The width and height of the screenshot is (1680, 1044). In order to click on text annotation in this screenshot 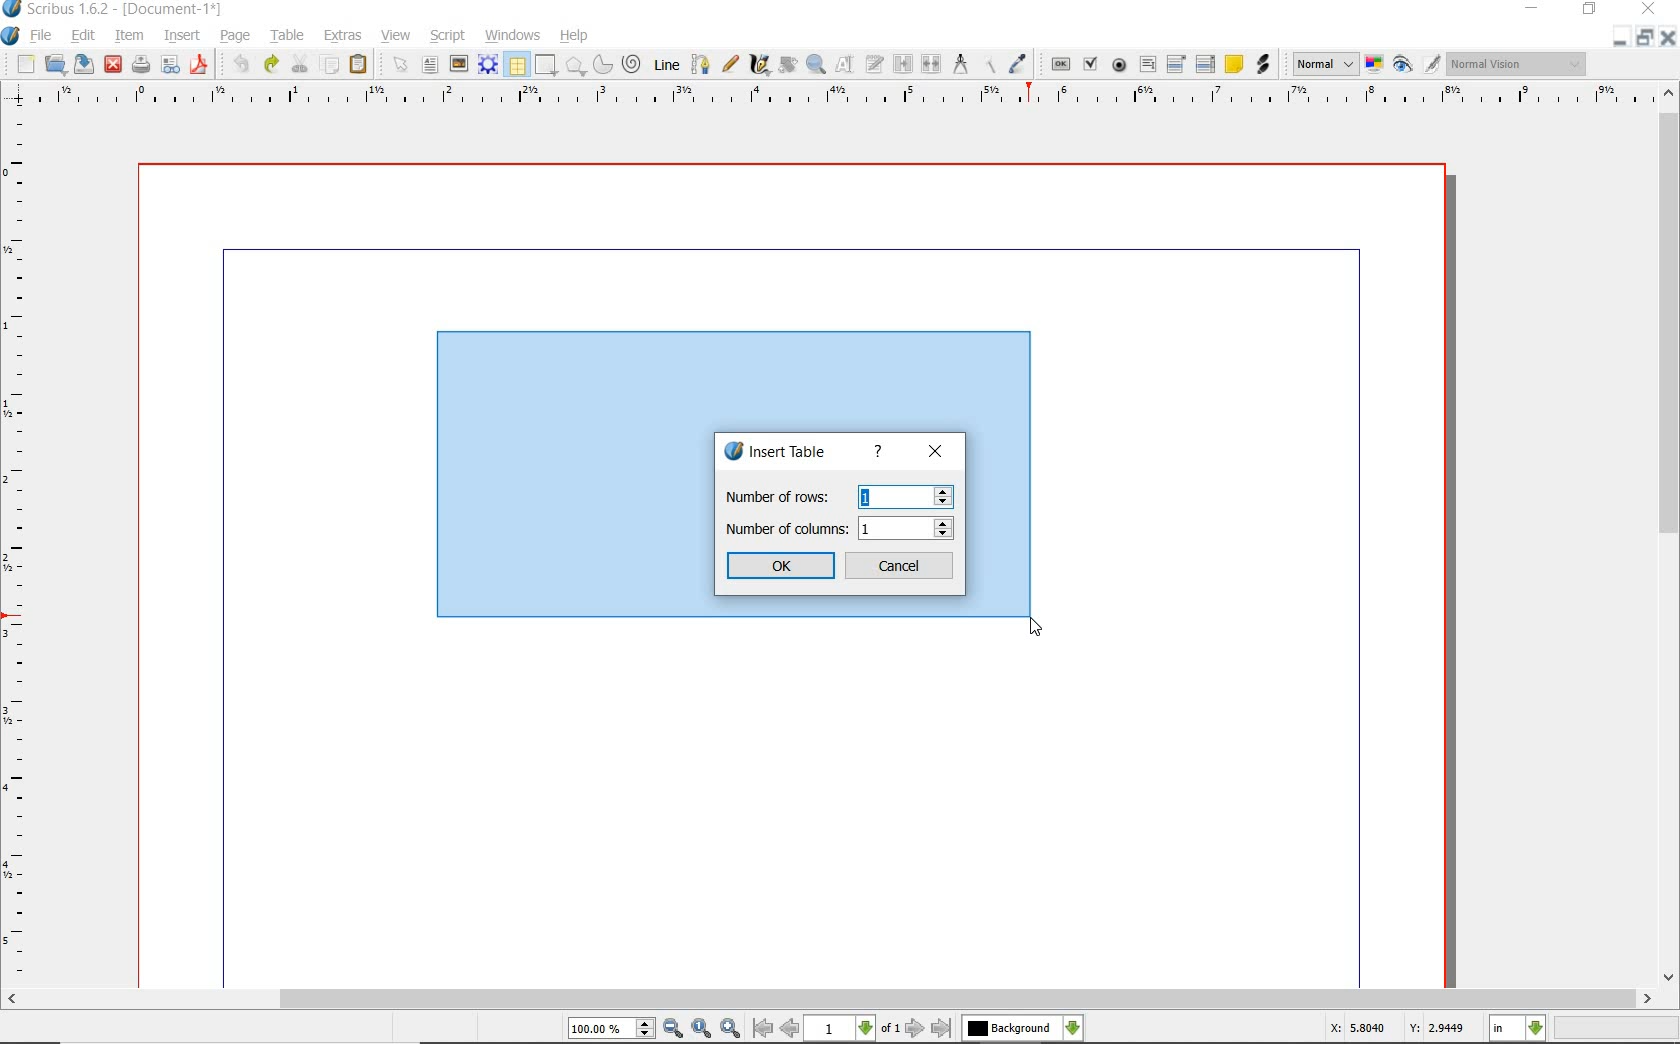, I will do `click(1235, 65)`.